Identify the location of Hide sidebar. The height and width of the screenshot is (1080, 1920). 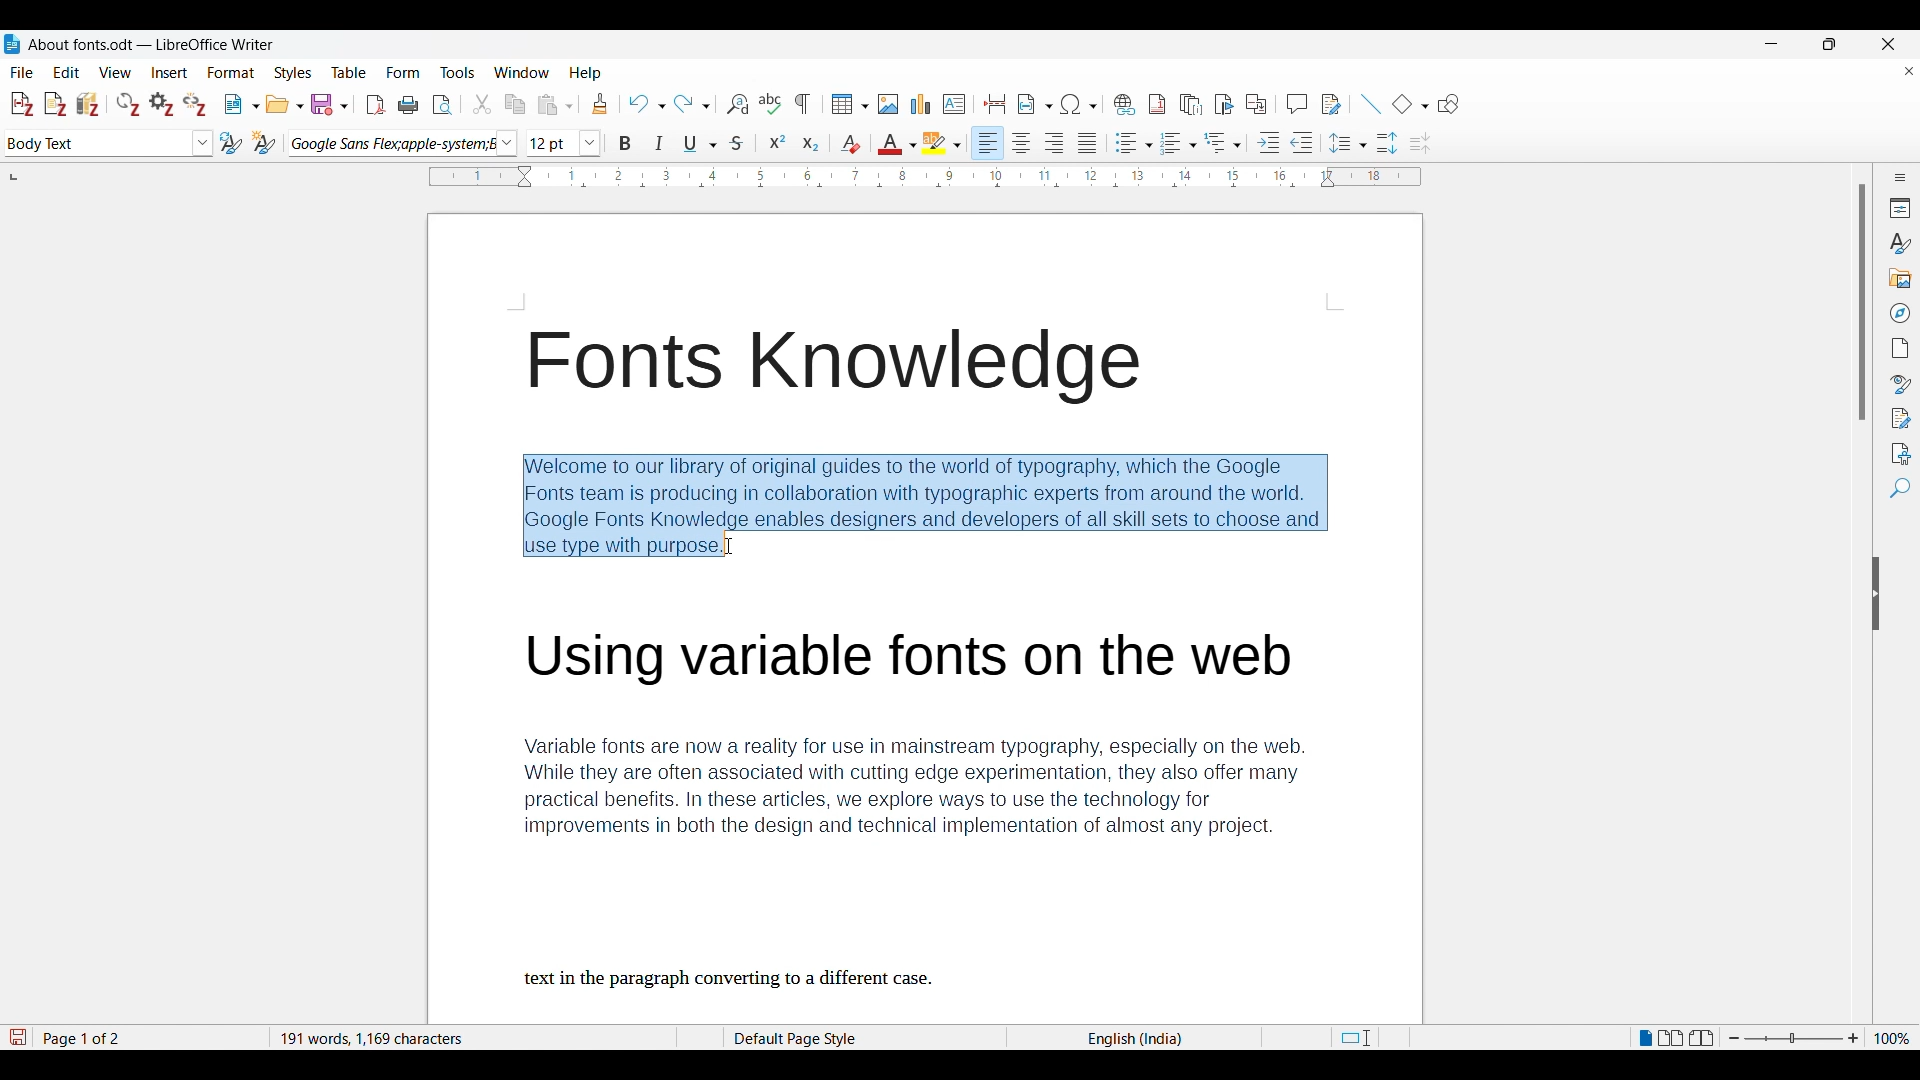
(1876, 593).